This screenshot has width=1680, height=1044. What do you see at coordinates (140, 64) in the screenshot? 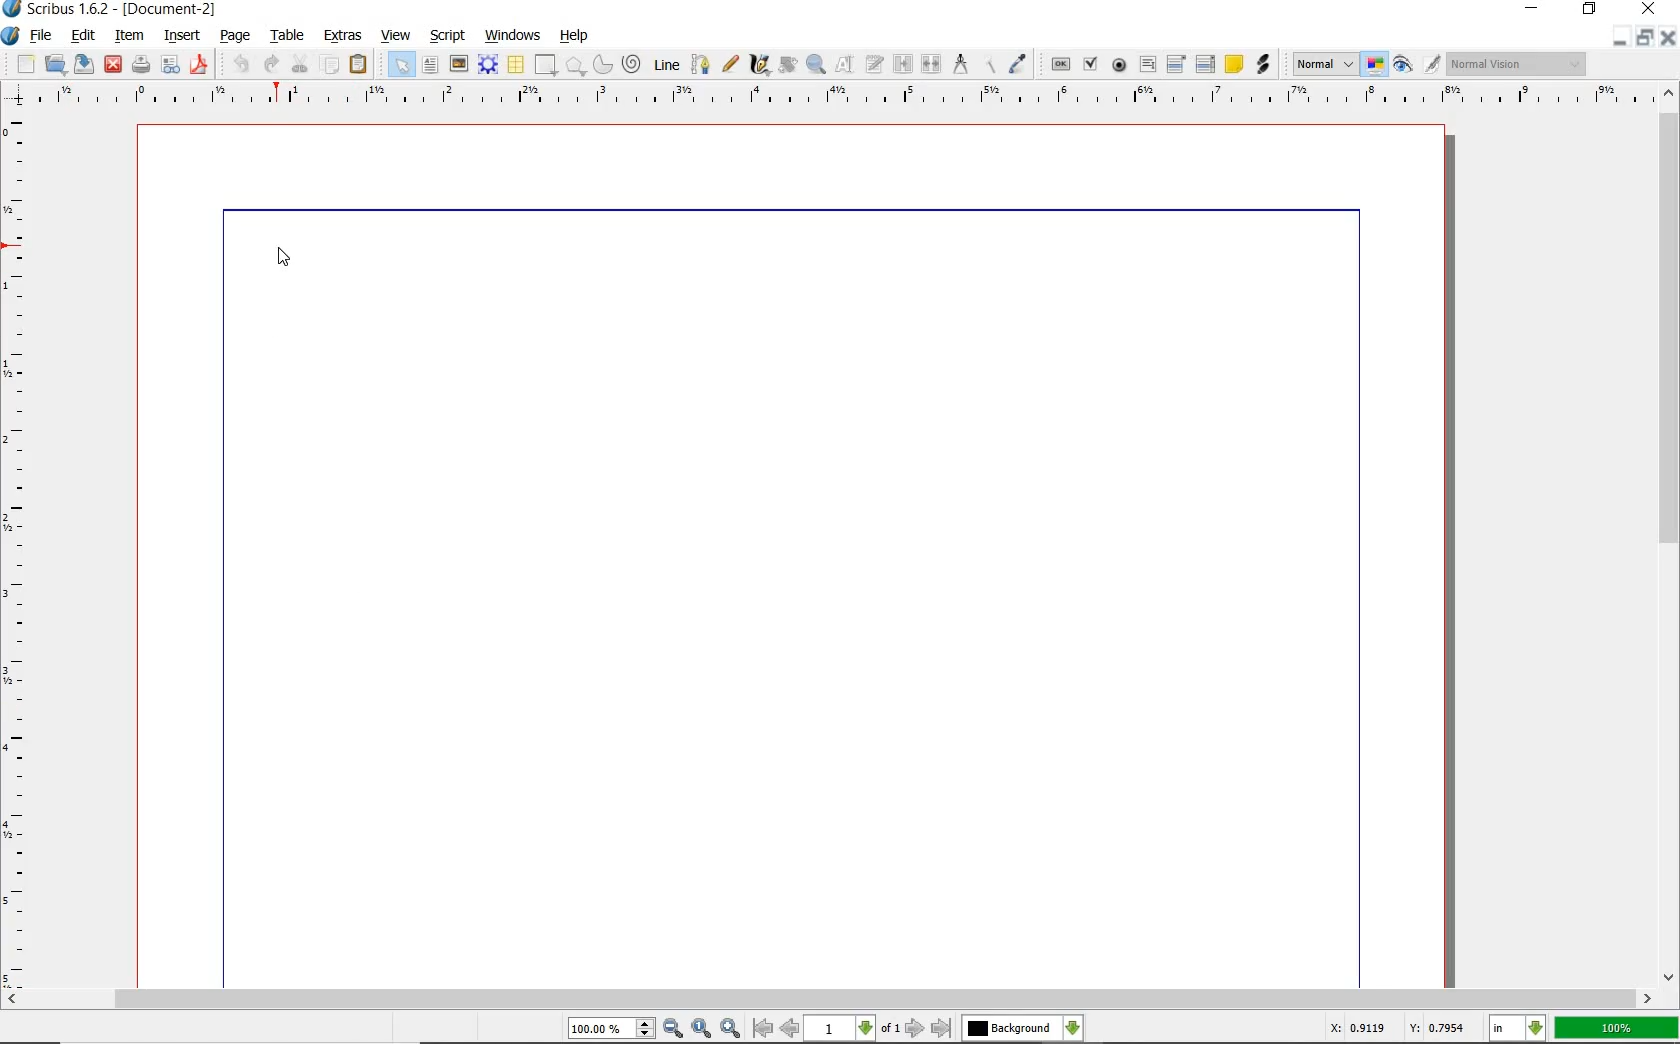
I see `print` at bounding box center [140, 64].